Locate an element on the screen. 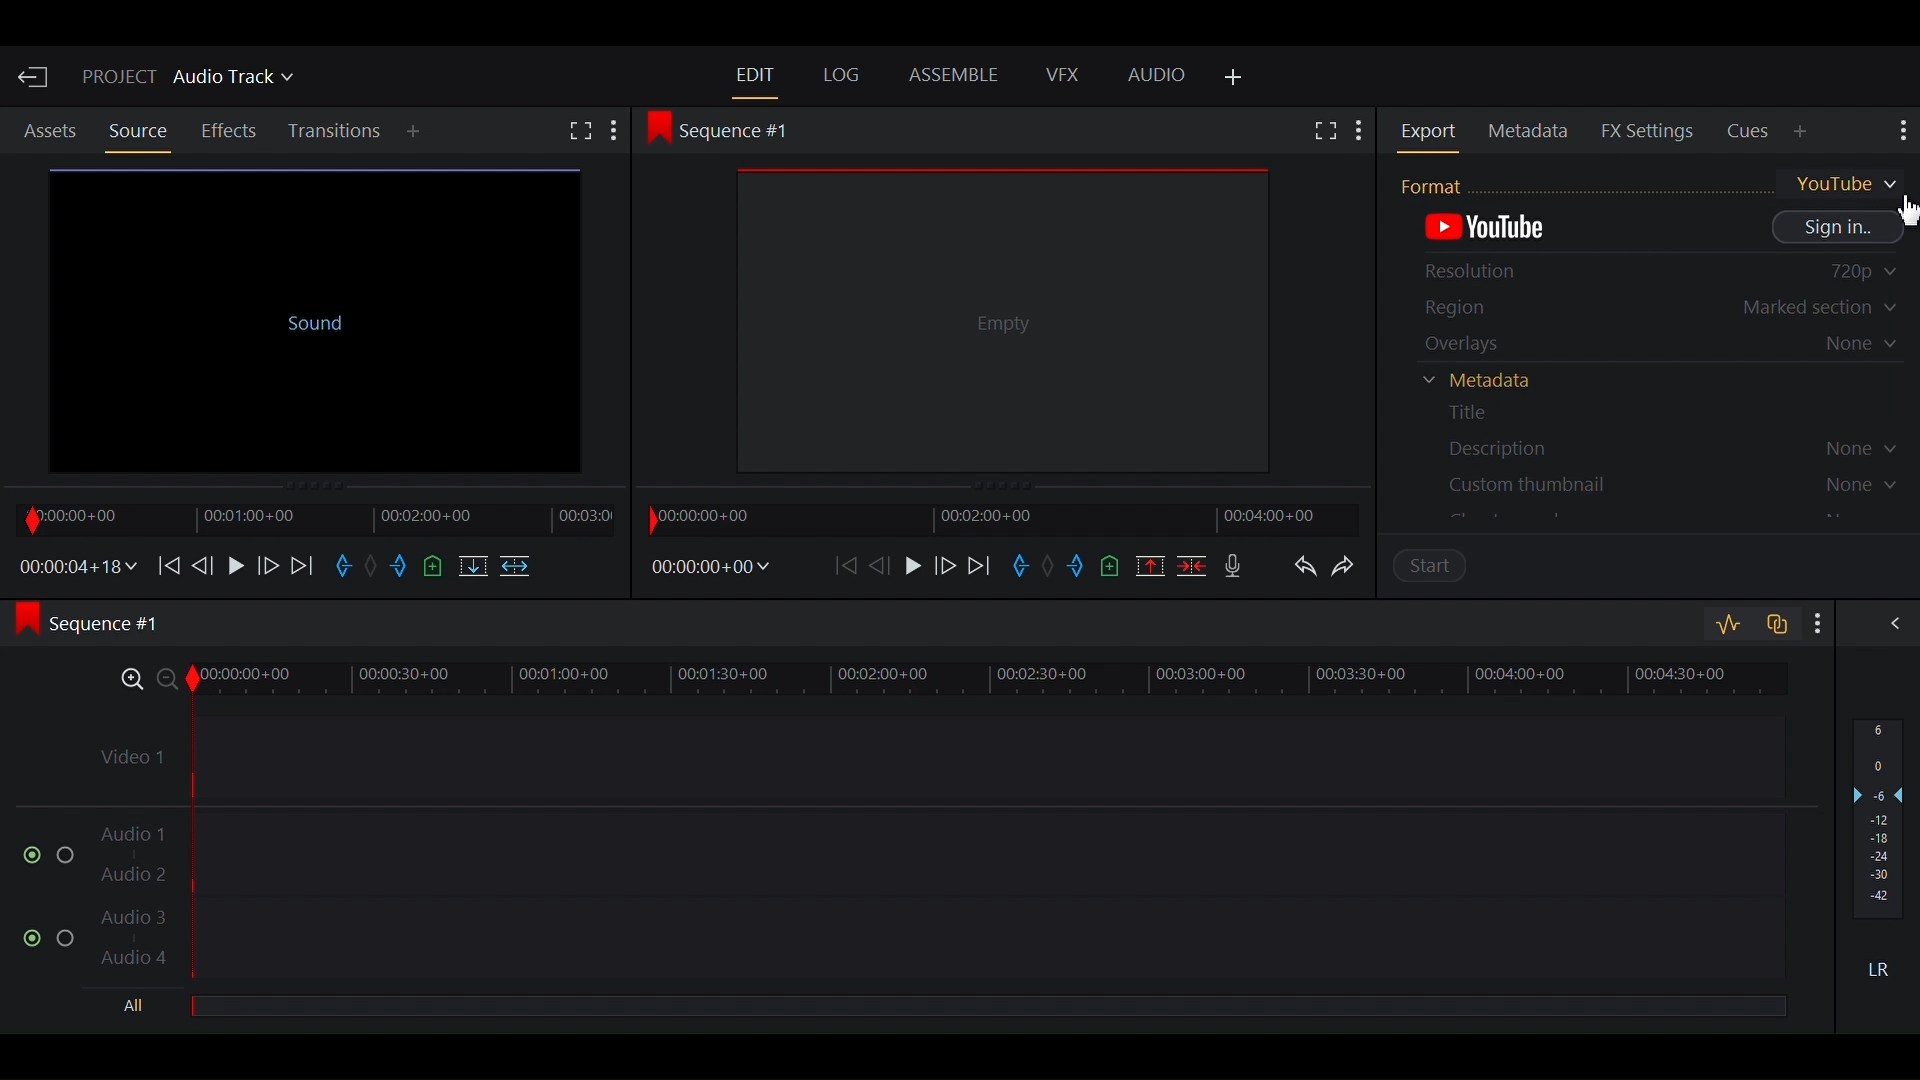 Image resolution: width=1920 pixels, height=1080 pixels. Mark out is located at coordinates (1079, 569).